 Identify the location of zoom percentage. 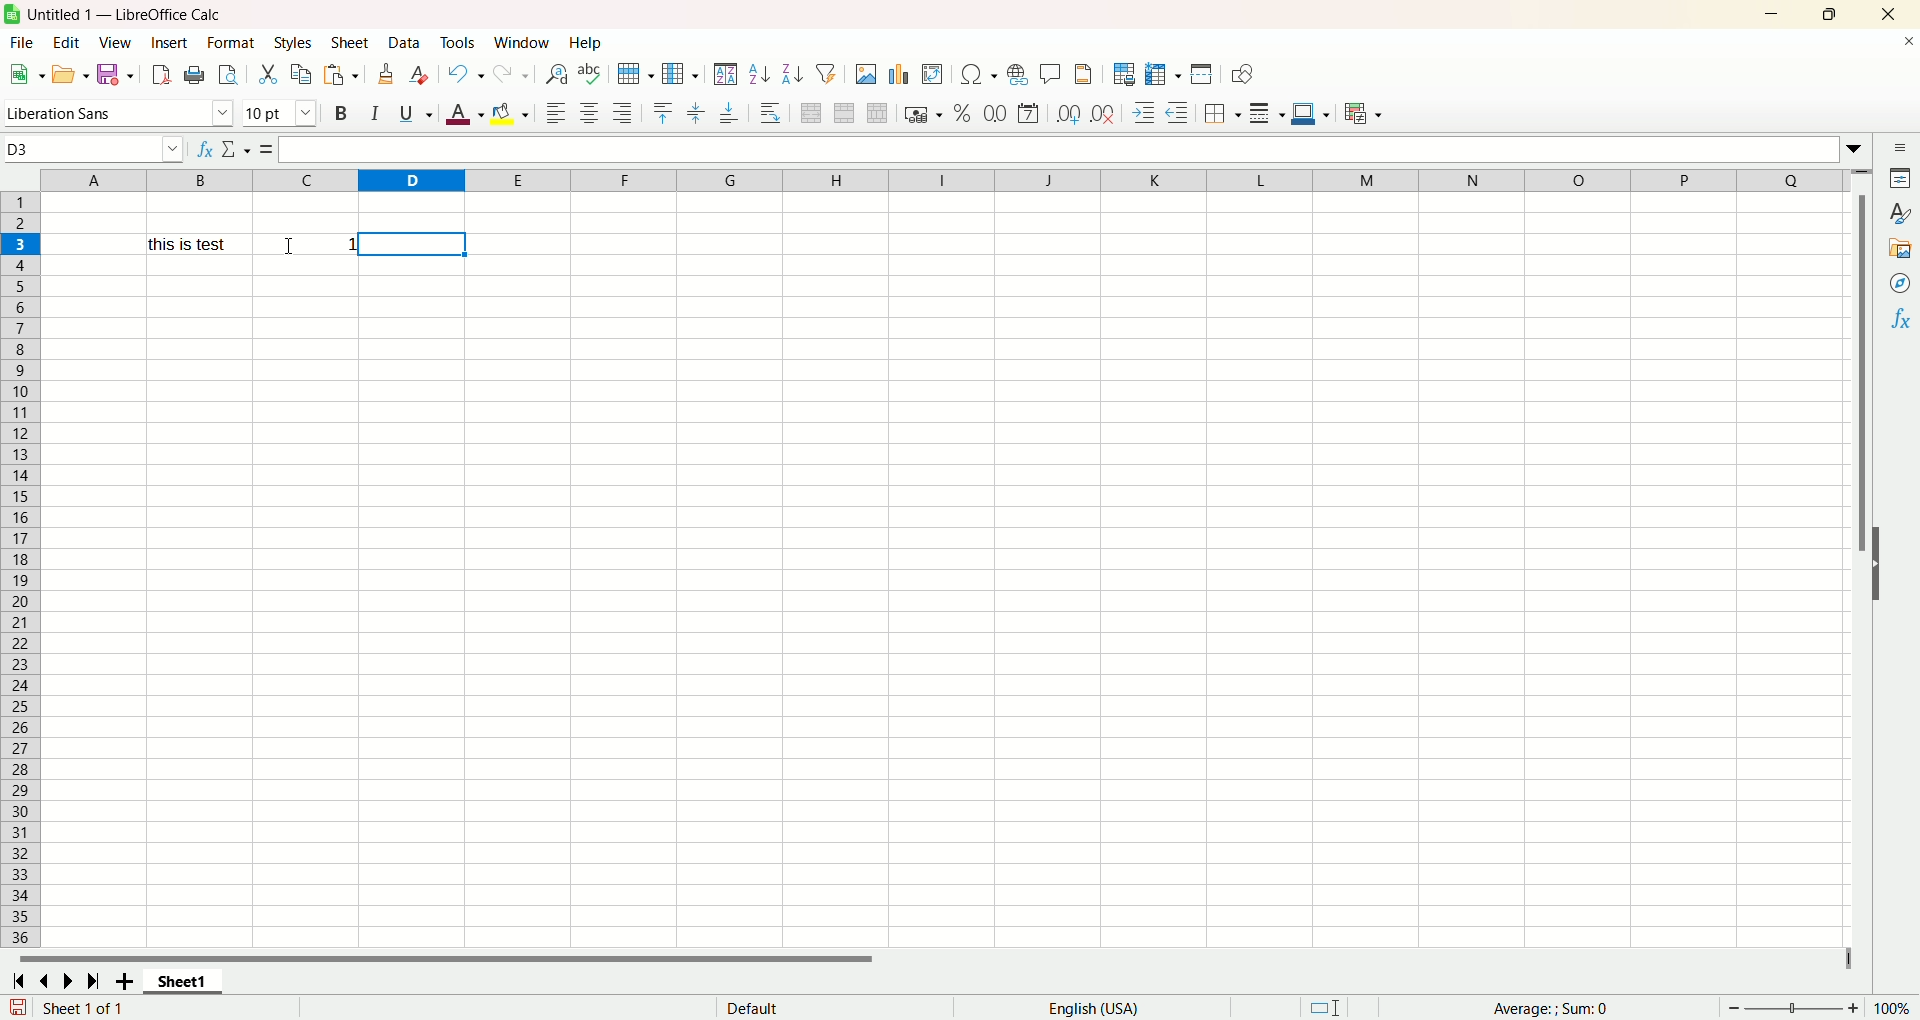
(1895, 1008).